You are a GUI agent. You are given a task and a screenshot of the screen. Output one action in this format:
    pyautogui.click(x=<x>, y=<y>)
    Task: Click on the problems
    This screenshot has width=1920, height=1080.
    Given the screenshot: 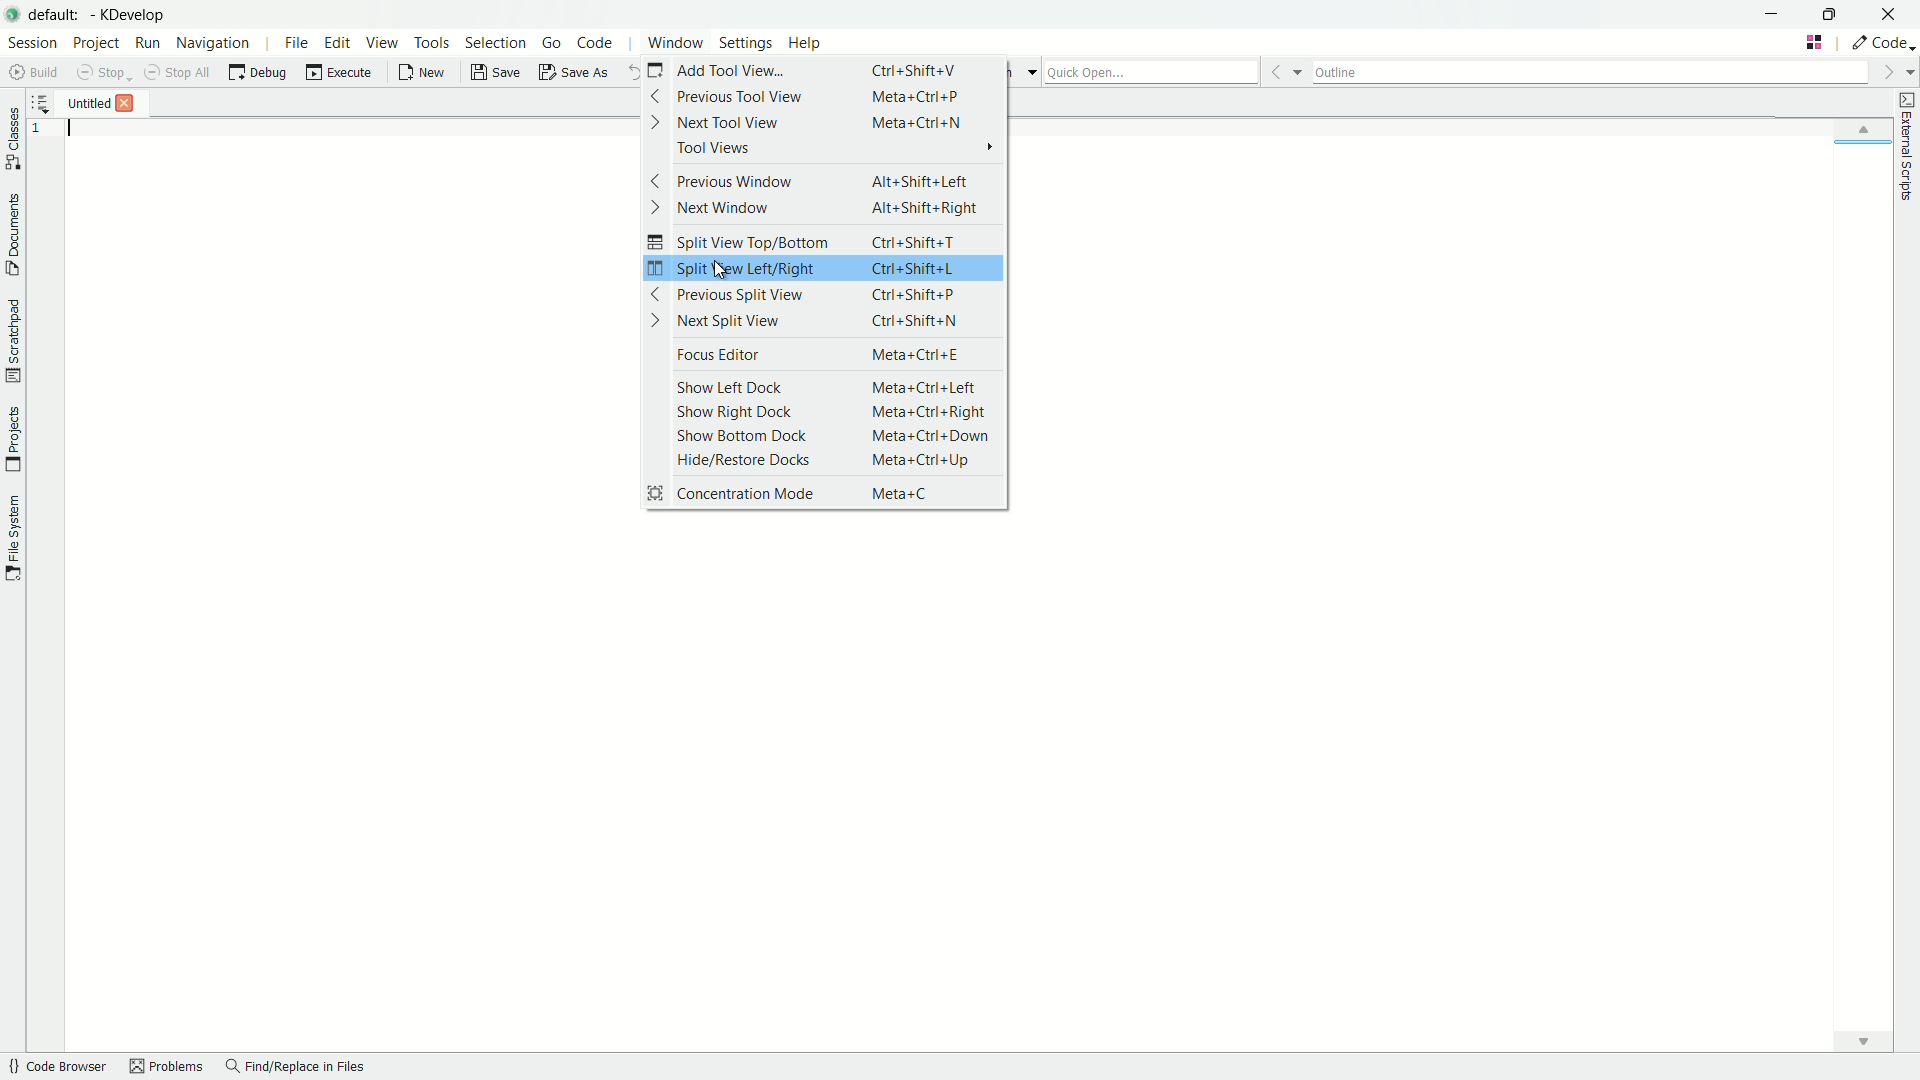 What is the action you would take?
    pyautogui.click(x=164, y=1068)
    